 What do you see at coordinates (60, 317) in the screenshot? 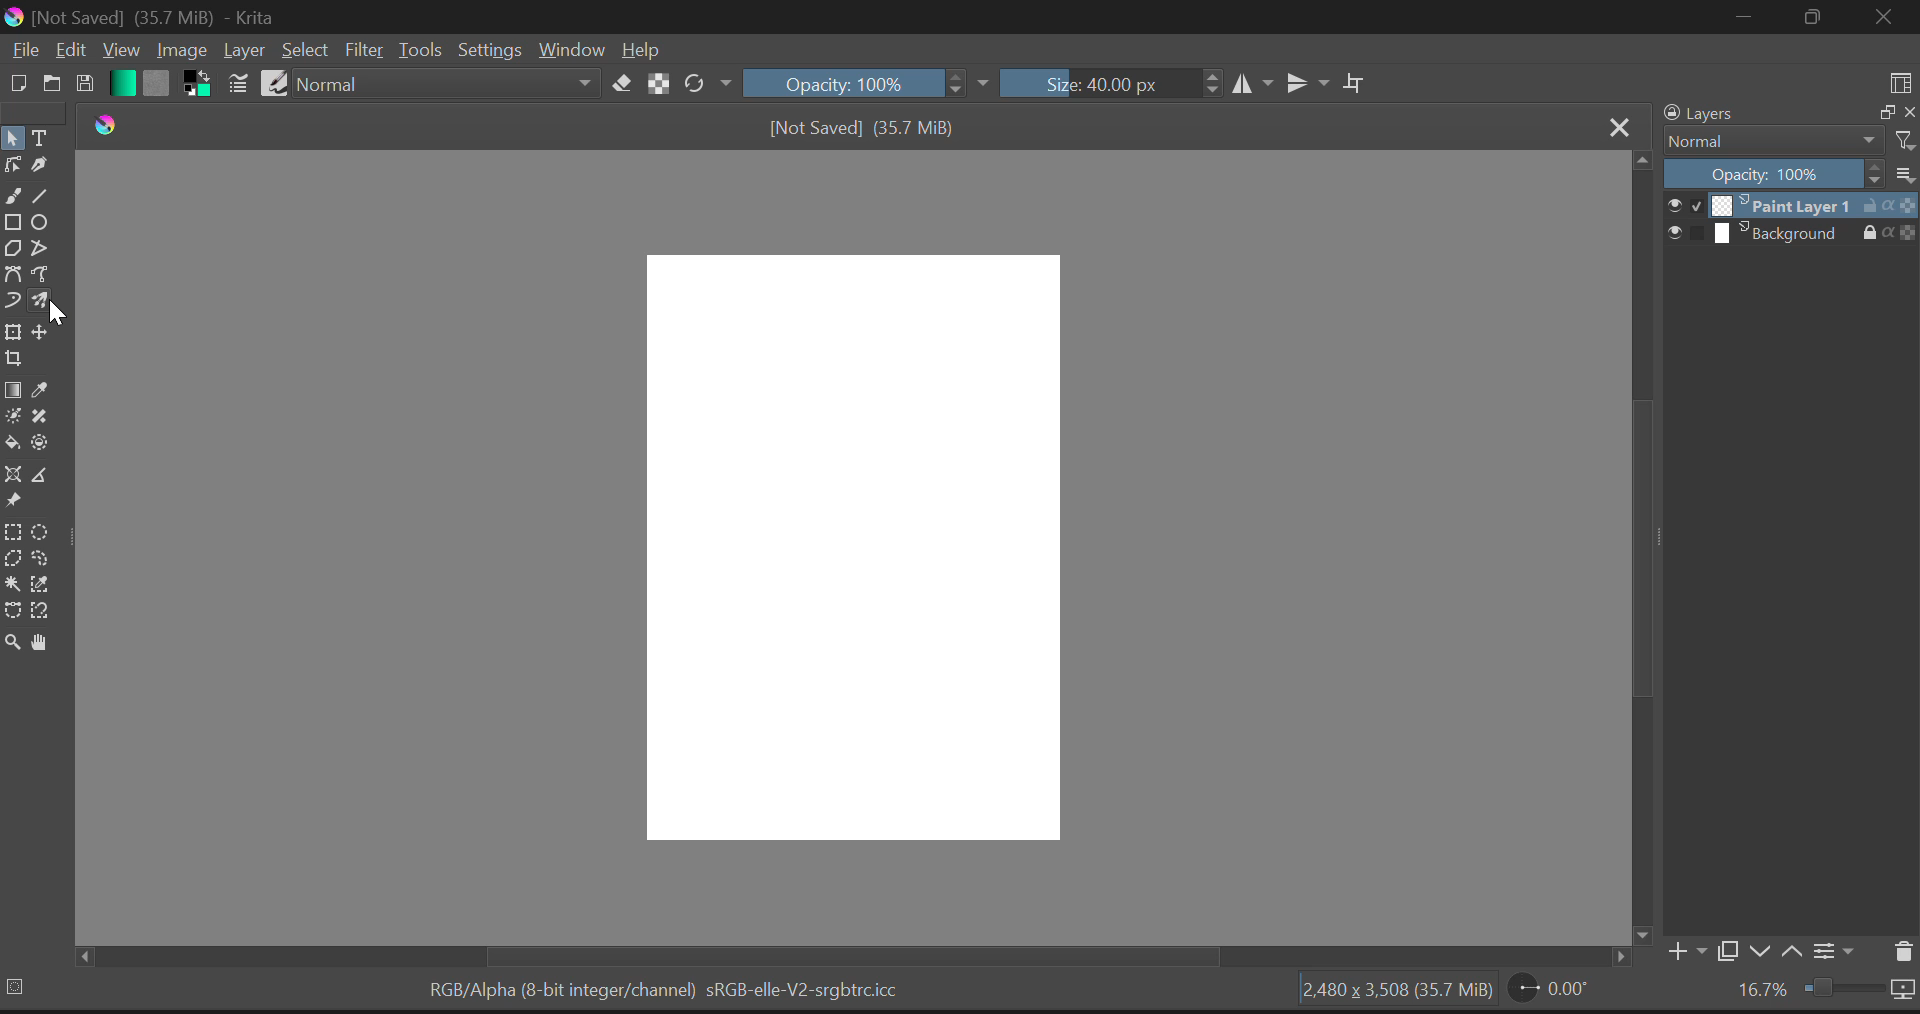
I see `cursor` at bounding box center [60, 317].